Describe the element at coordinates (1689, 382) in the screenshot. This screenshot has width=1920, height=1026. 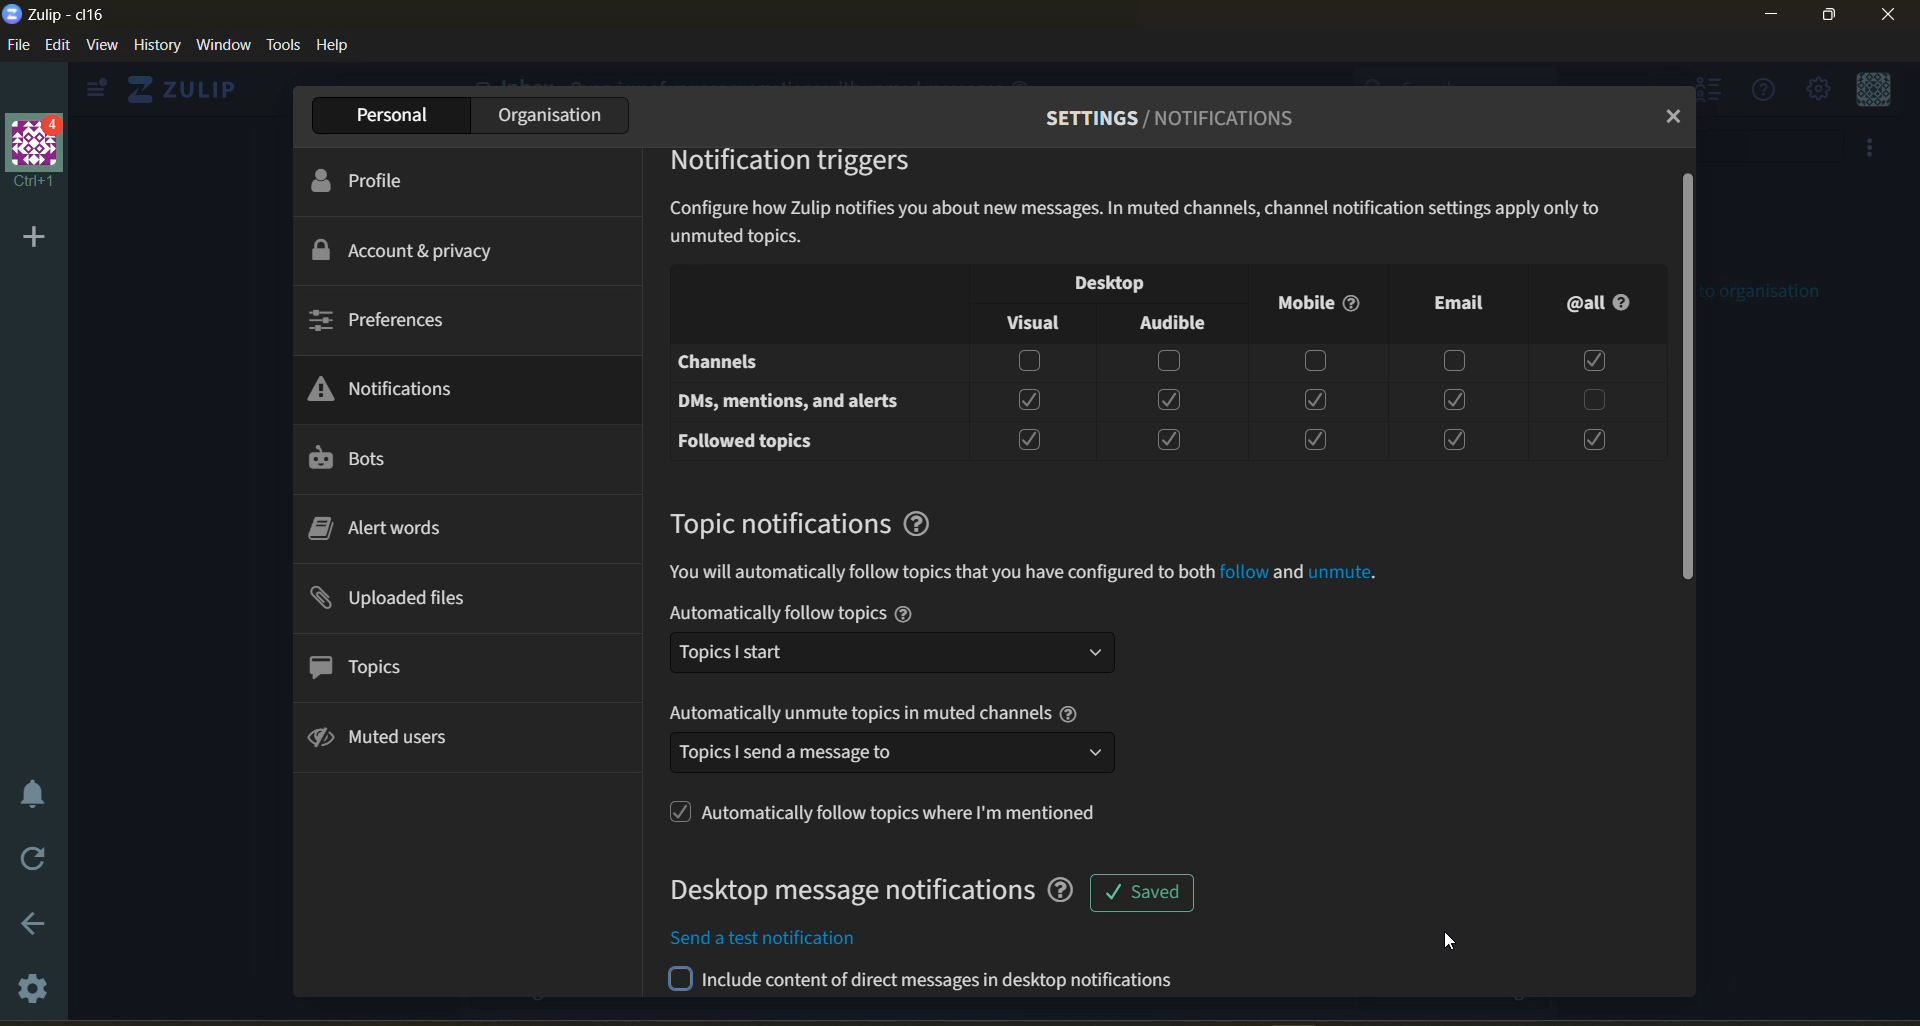
I see `scroll bar` at that location.